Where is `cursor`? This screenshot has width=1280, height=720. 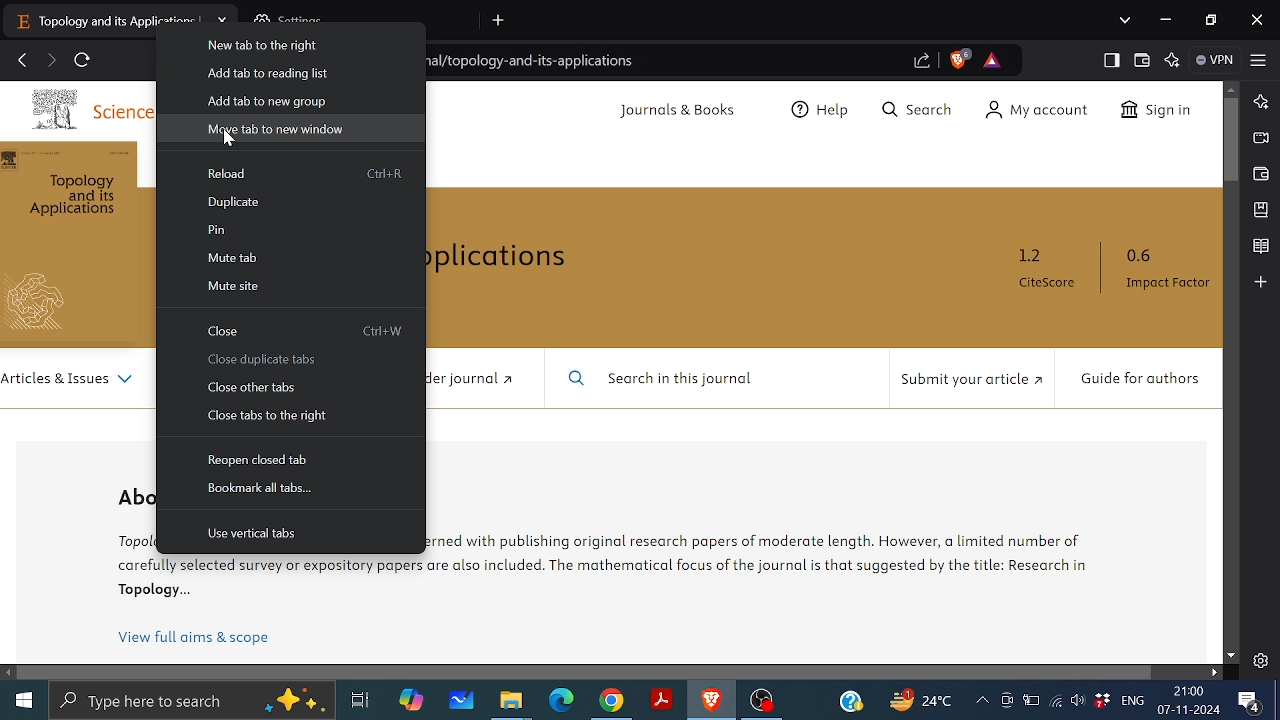
cursor is located at coordinates (228, 145).